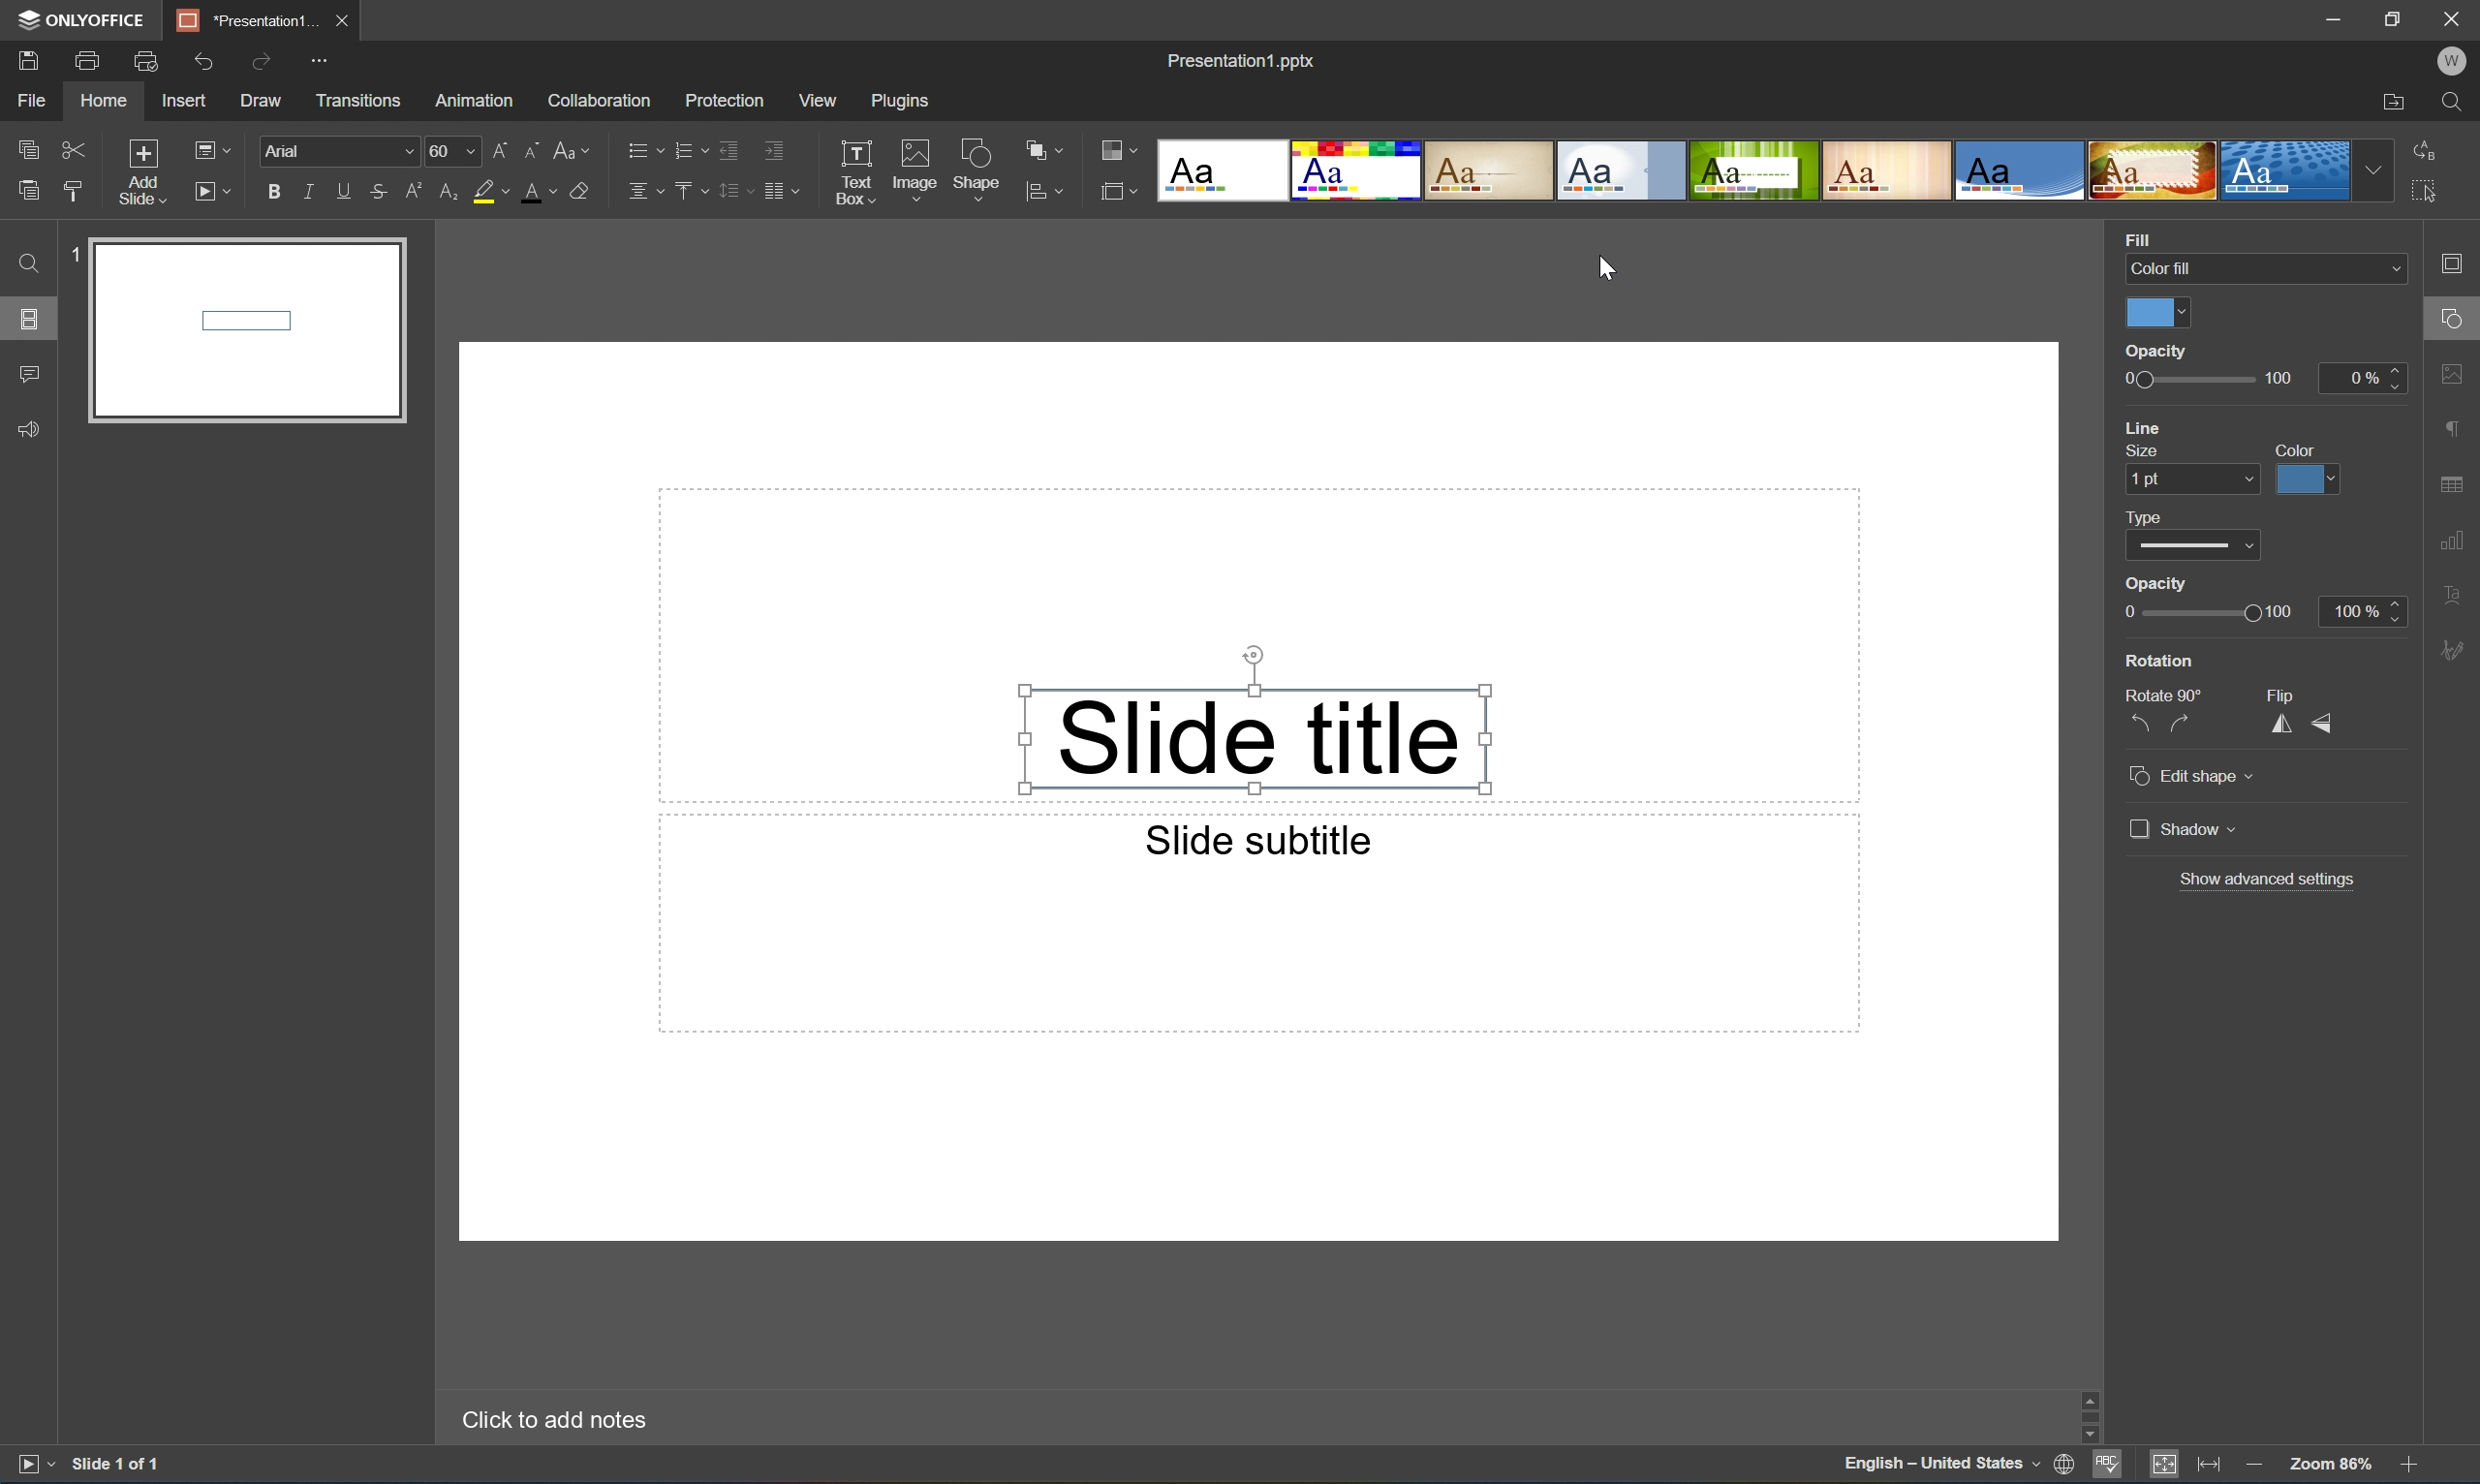  What do you see at coordinates (355, 101) in the screenshot?
I see `Transitions` at bounding box center [355, 101].